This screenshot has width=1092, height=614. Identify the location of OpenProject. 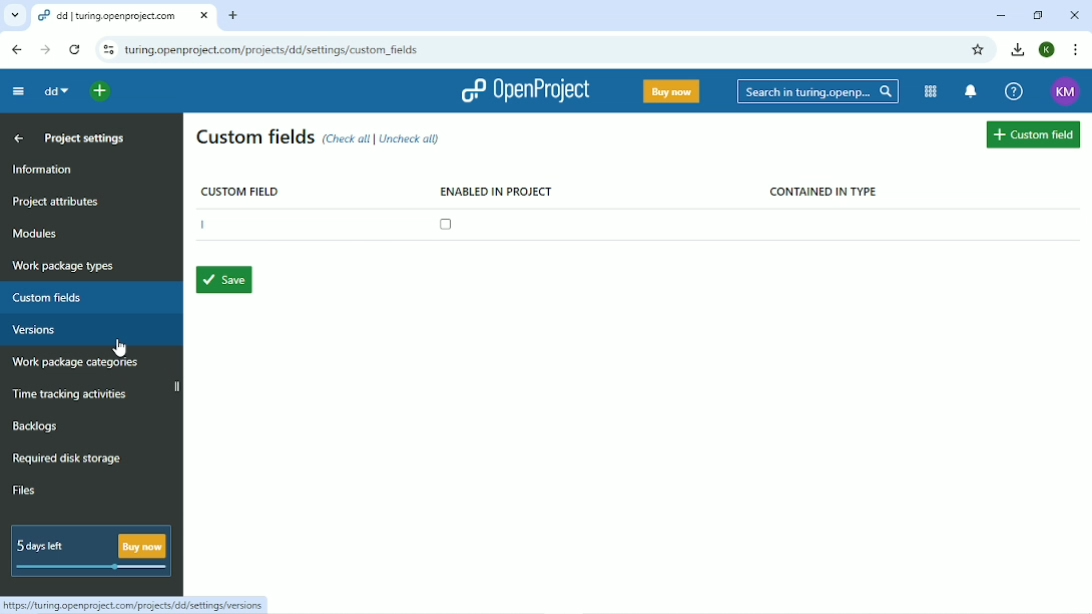
(525, 91).